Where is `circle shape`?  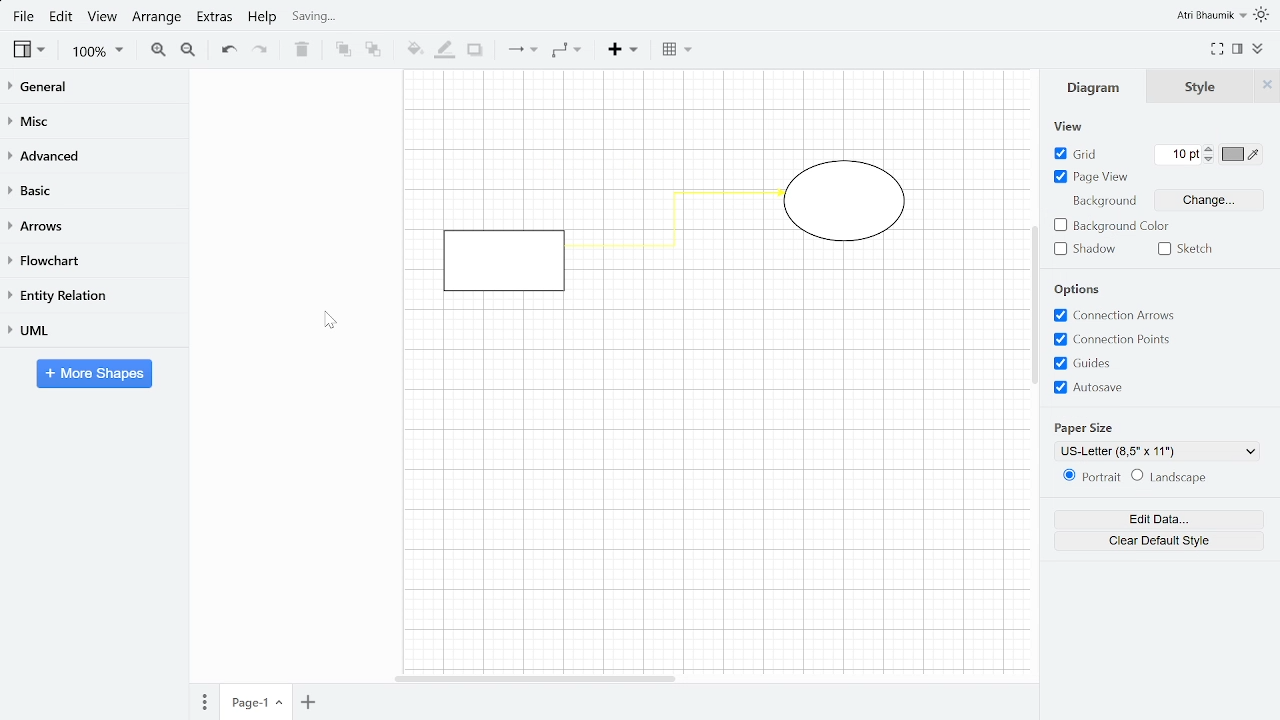 circle shape is located at coordinates (848, 204).